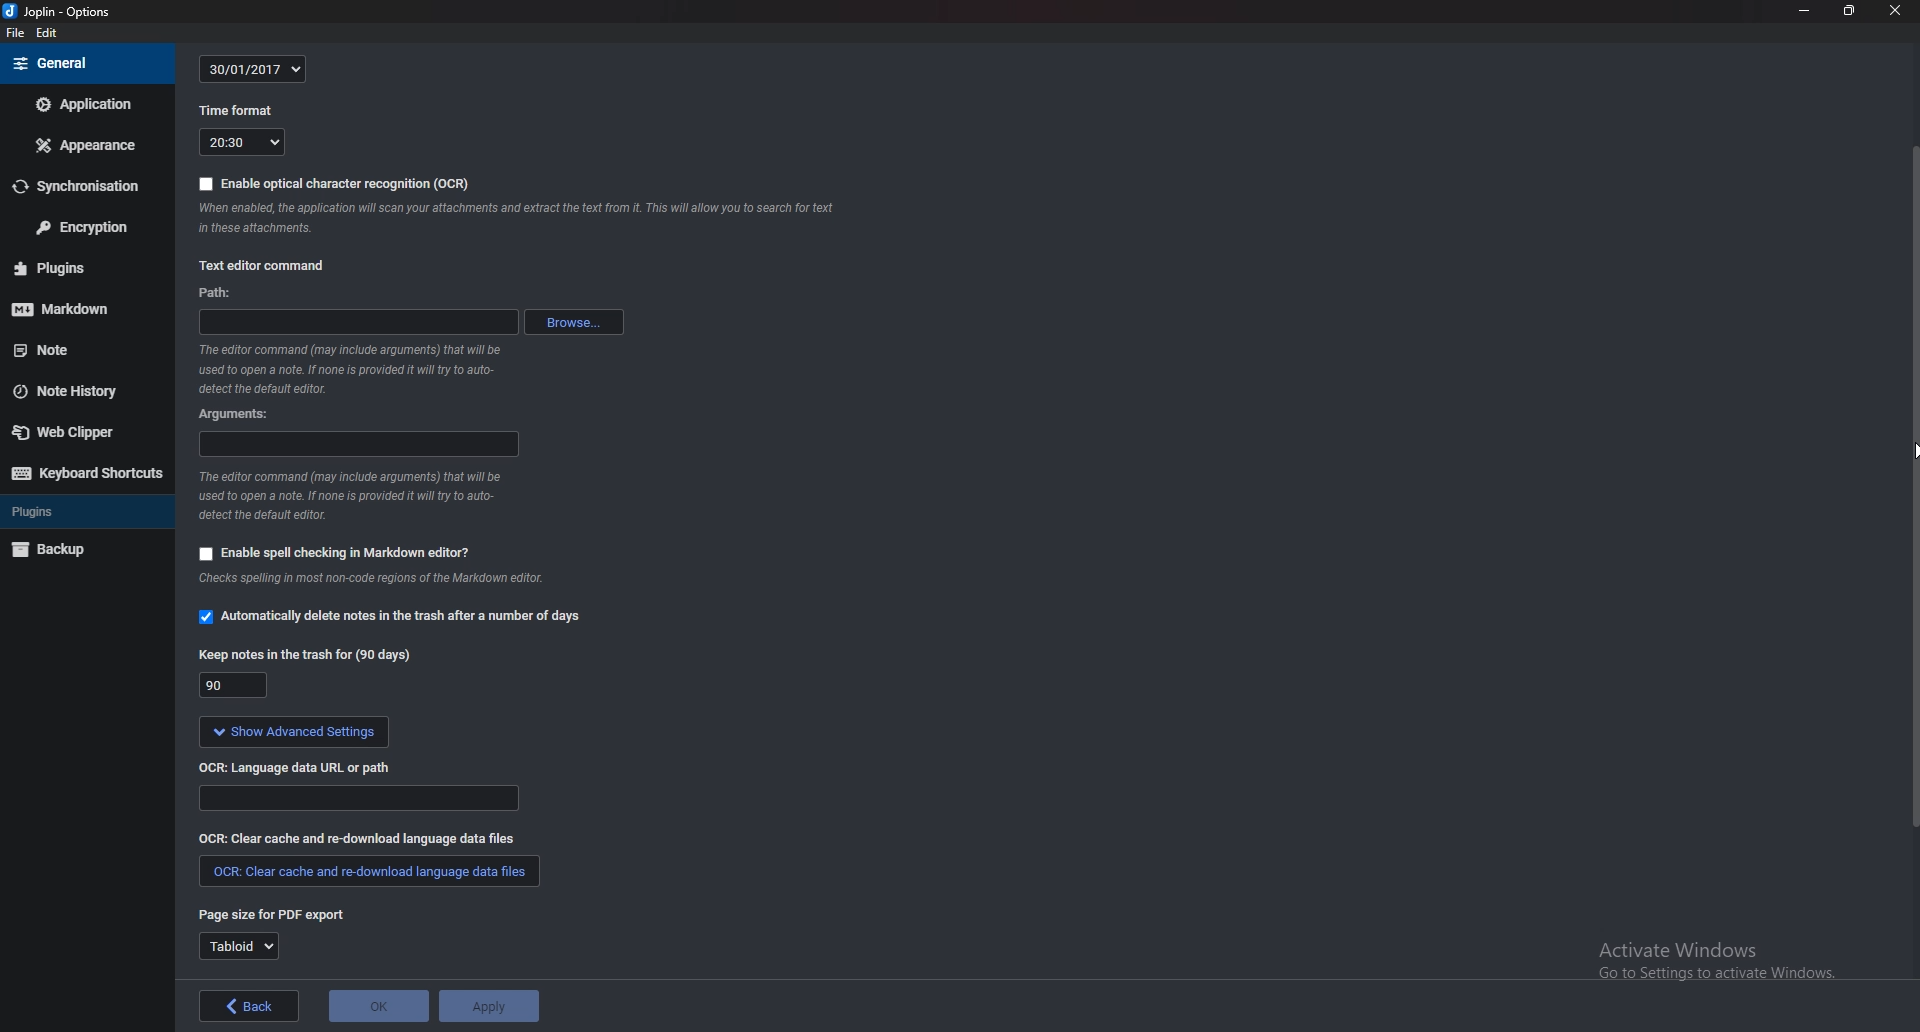 The height and width of the screenshot is (1032, 1920). What do you see at coordinates (238, 946) in the screenshot?
I see `tabloid` at bounding box center [238, 946].